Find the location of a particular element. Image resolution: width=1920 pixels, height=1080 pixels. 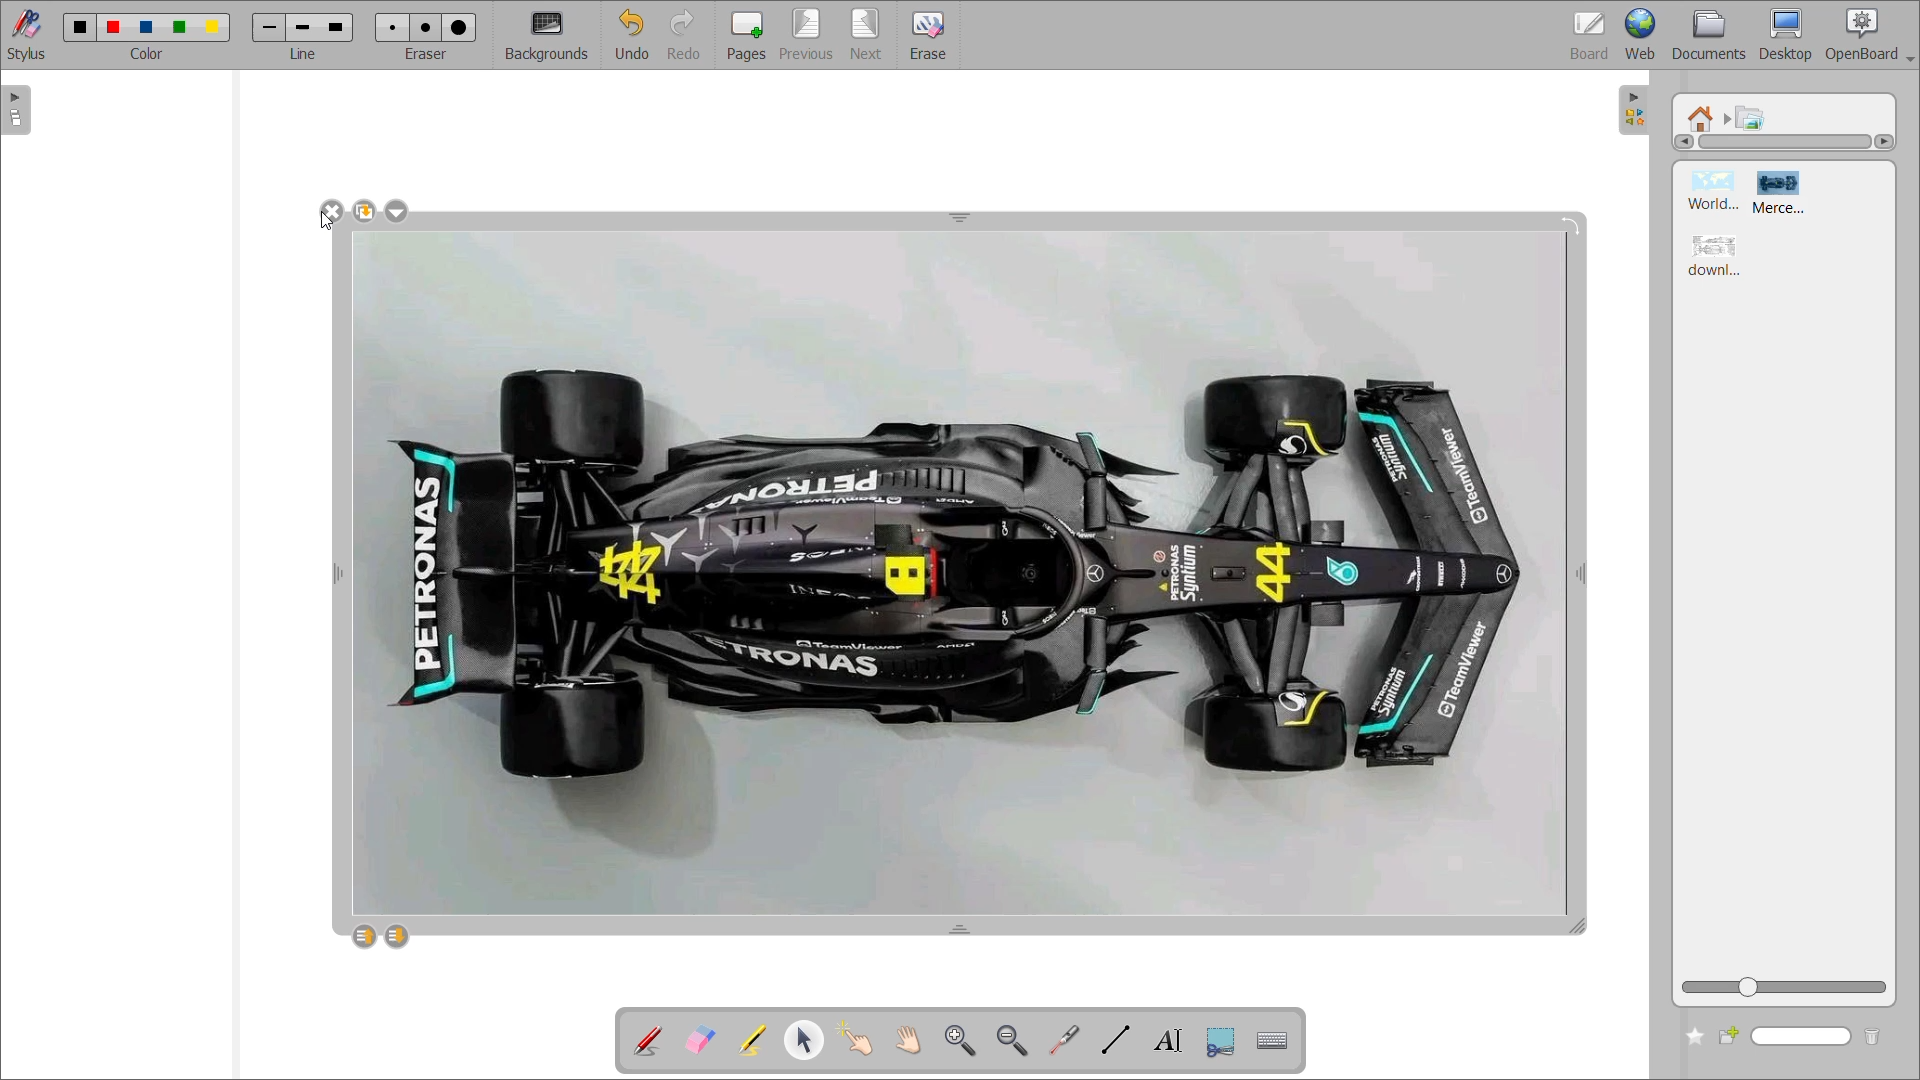

eraser 2 is located at coordinates (426, 28).